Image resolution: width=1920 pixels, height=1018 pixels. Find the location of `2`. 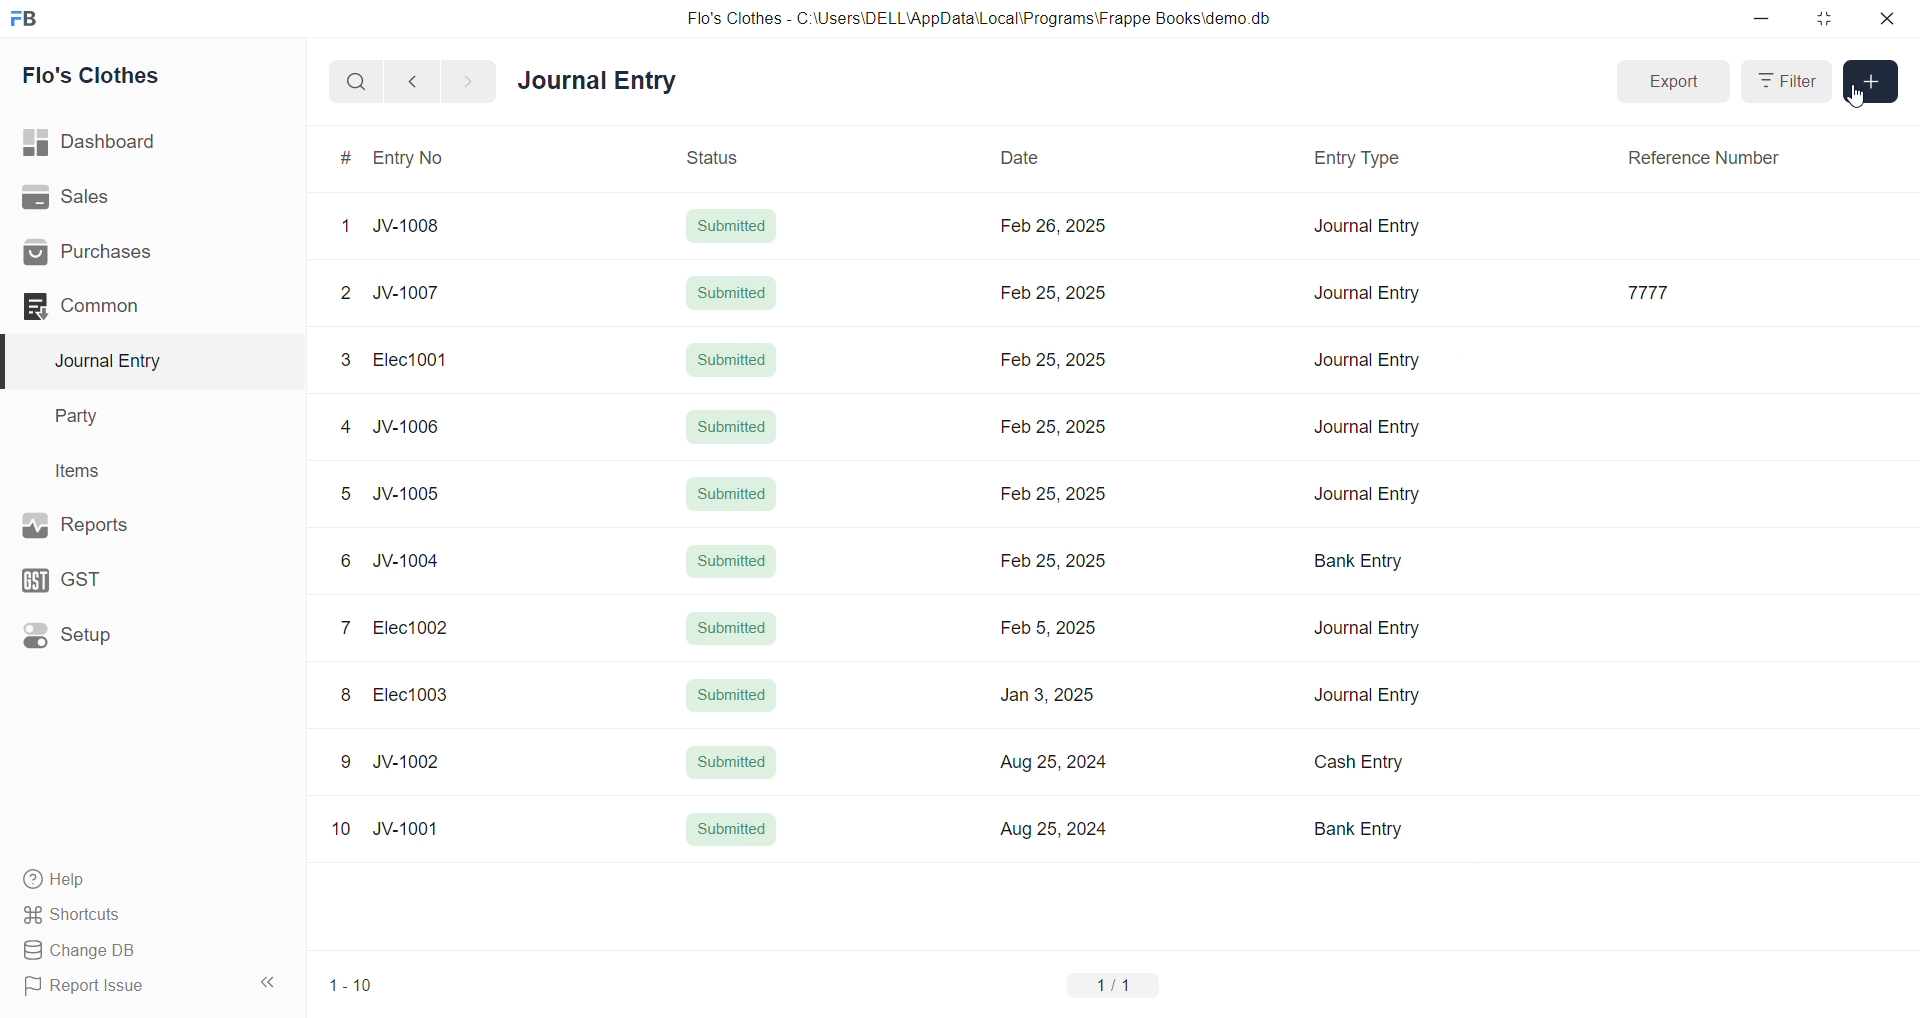

2 is located at coordinates (344, 290).